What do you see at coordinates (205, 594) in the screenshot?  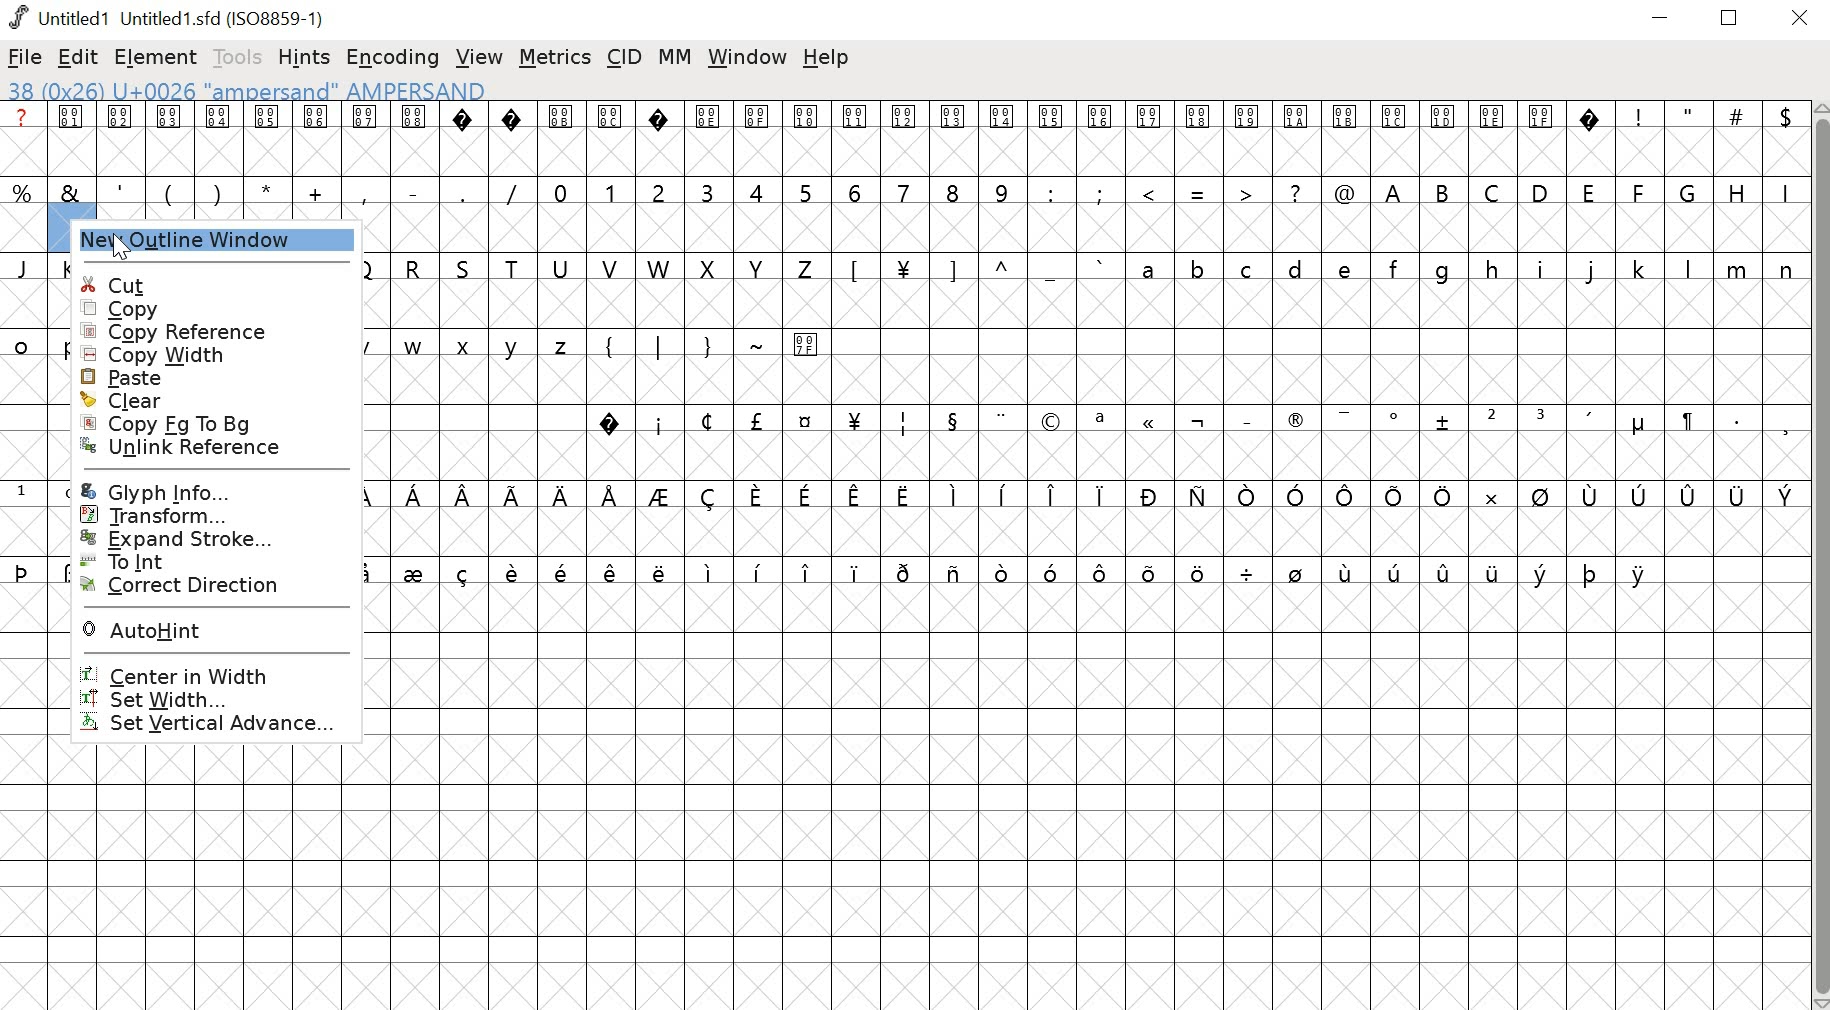 I see `correct direction` at bounding box center [205, 594].